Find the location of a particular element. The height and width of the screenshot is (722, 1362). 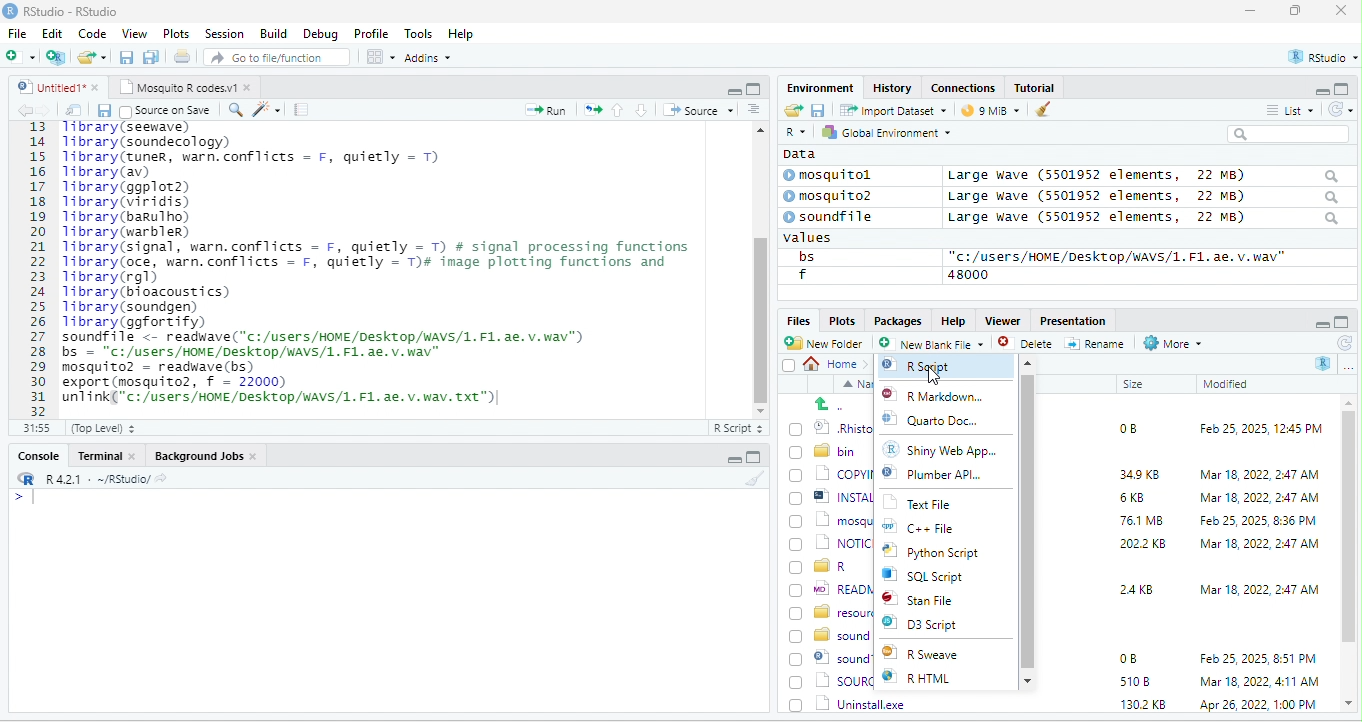

” Go to file/function is located at coordinates (278, 59).